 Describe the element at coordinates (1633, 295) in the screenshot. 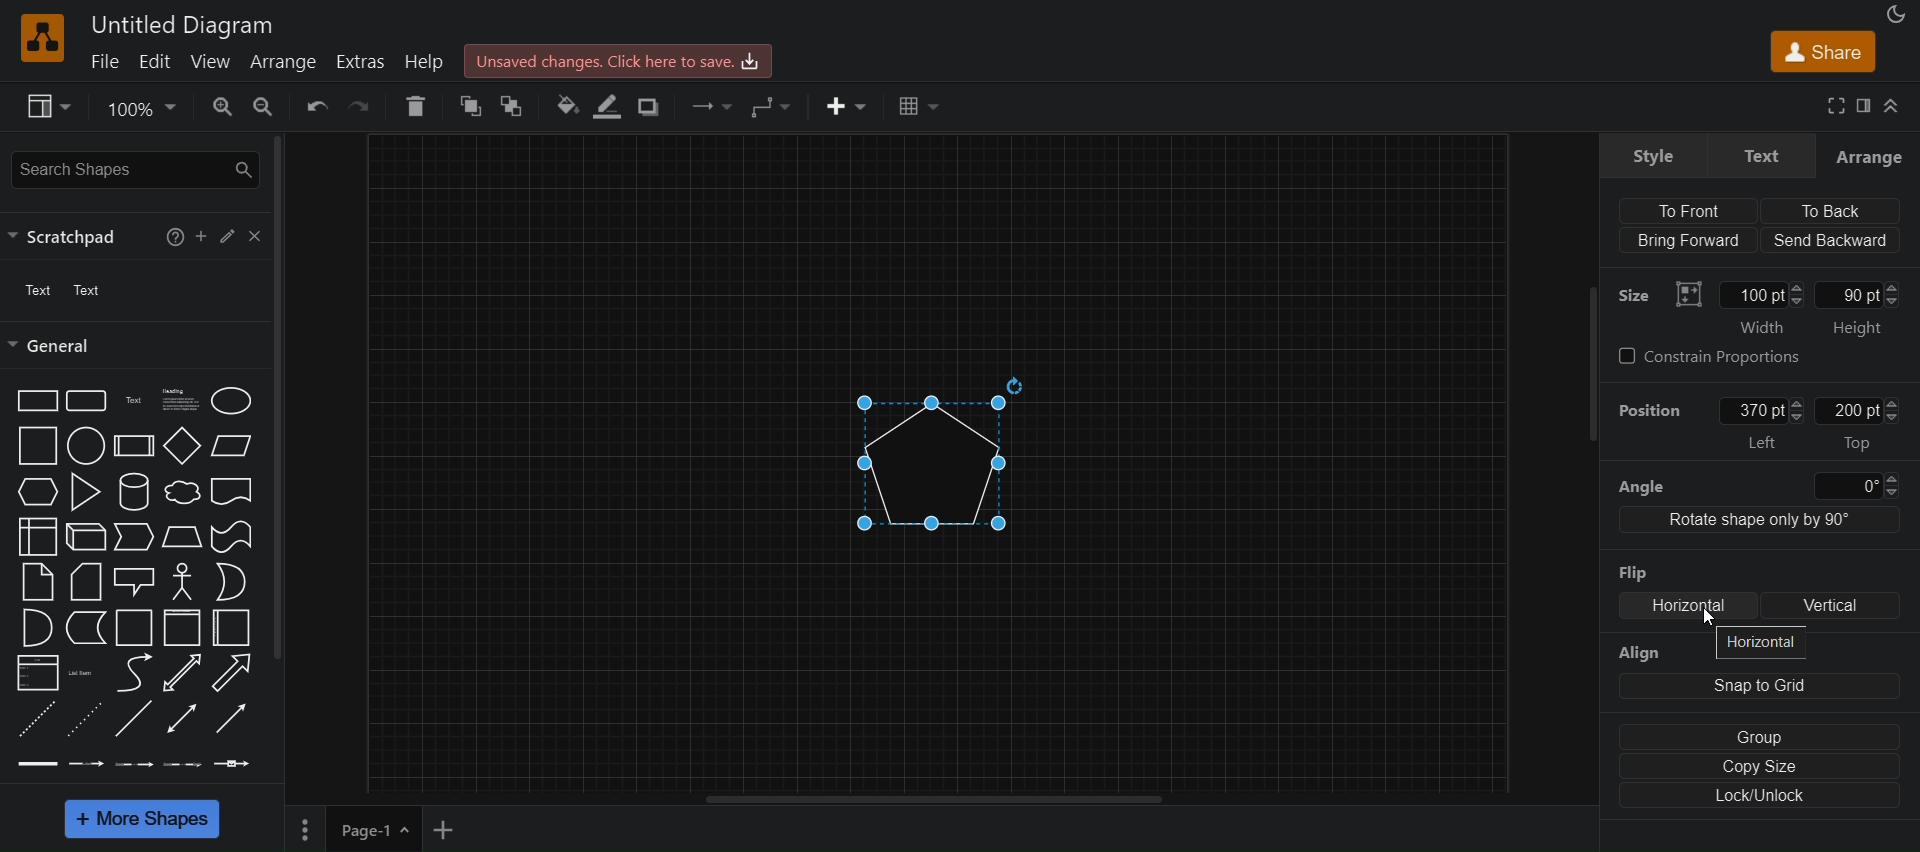

I see `Size` at that location.